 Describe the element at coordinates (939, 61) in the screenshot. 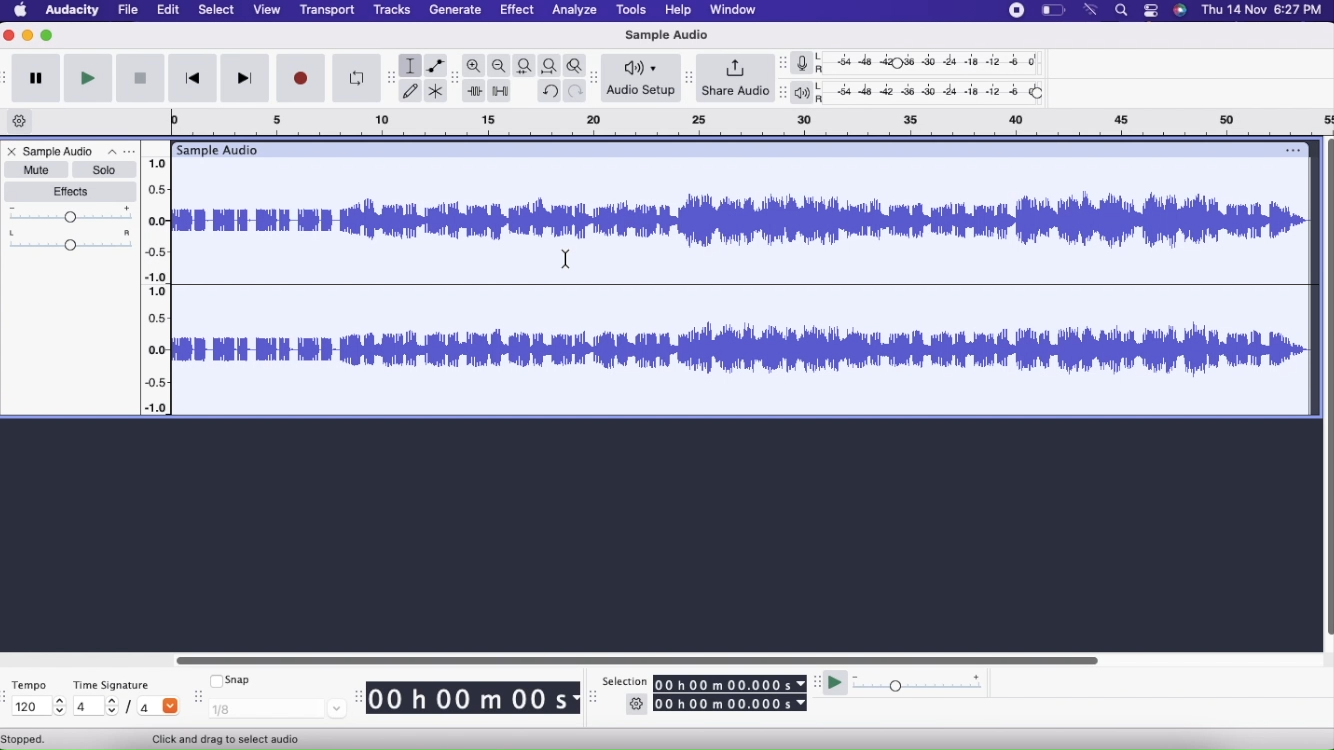

I see `Recording level` at that location.